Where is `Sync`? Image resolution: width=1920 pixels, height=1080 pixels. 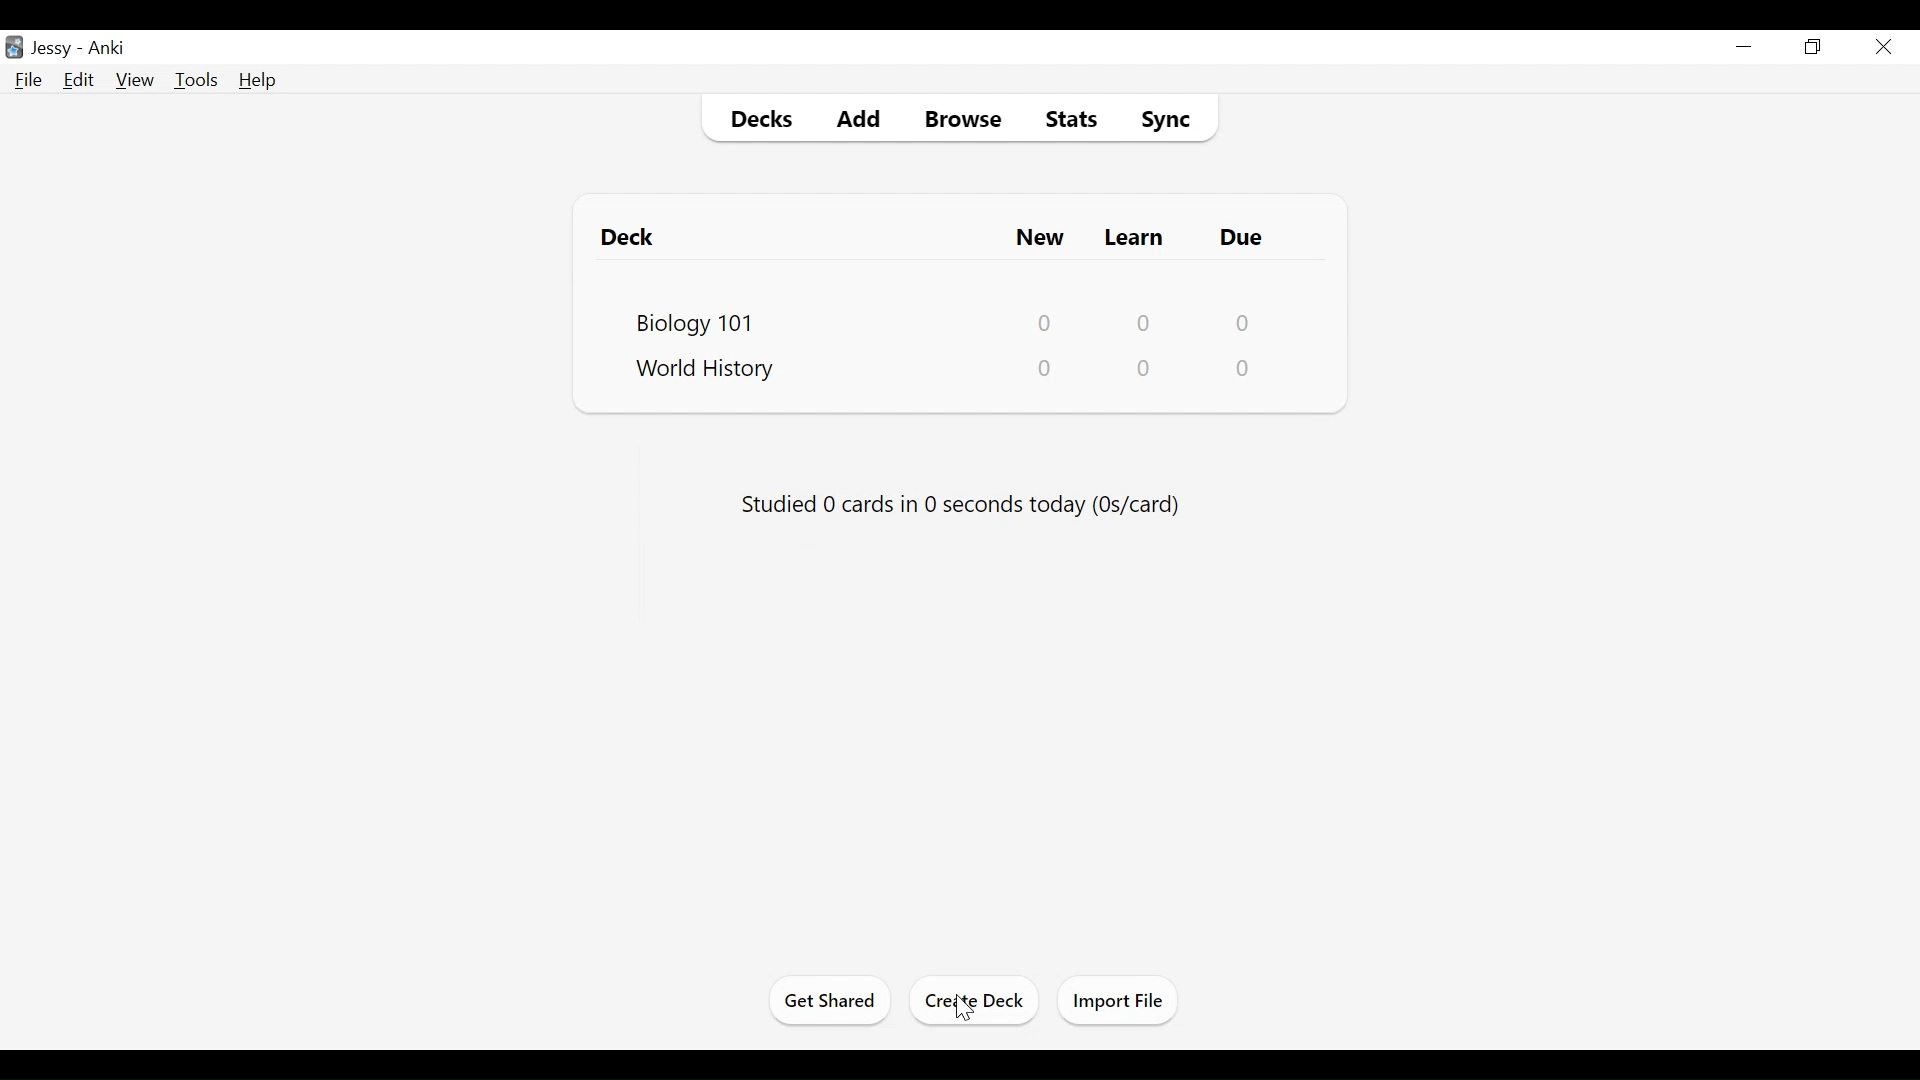 Sync is located at coordinates (1168, 116).